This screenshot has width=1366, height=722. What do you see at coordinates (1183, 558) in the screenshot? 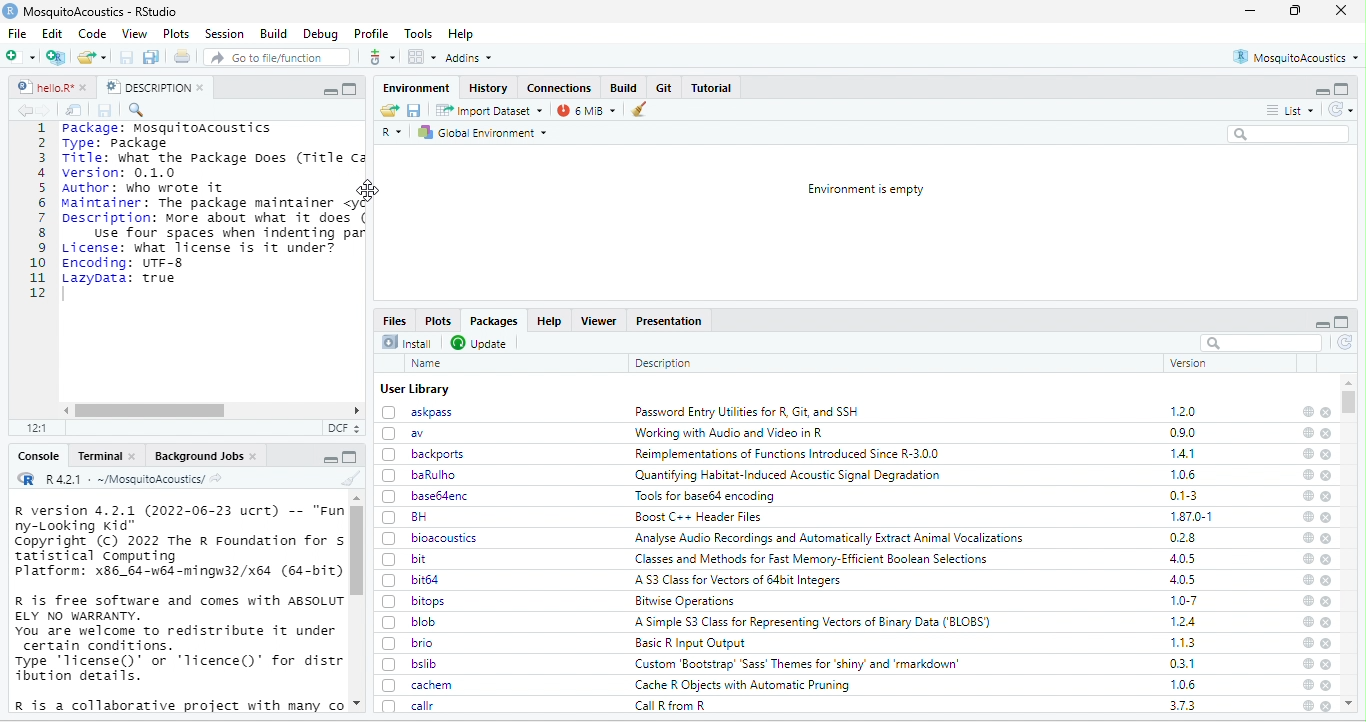
I see `4.0.5` at bounding box center [1183, 558].